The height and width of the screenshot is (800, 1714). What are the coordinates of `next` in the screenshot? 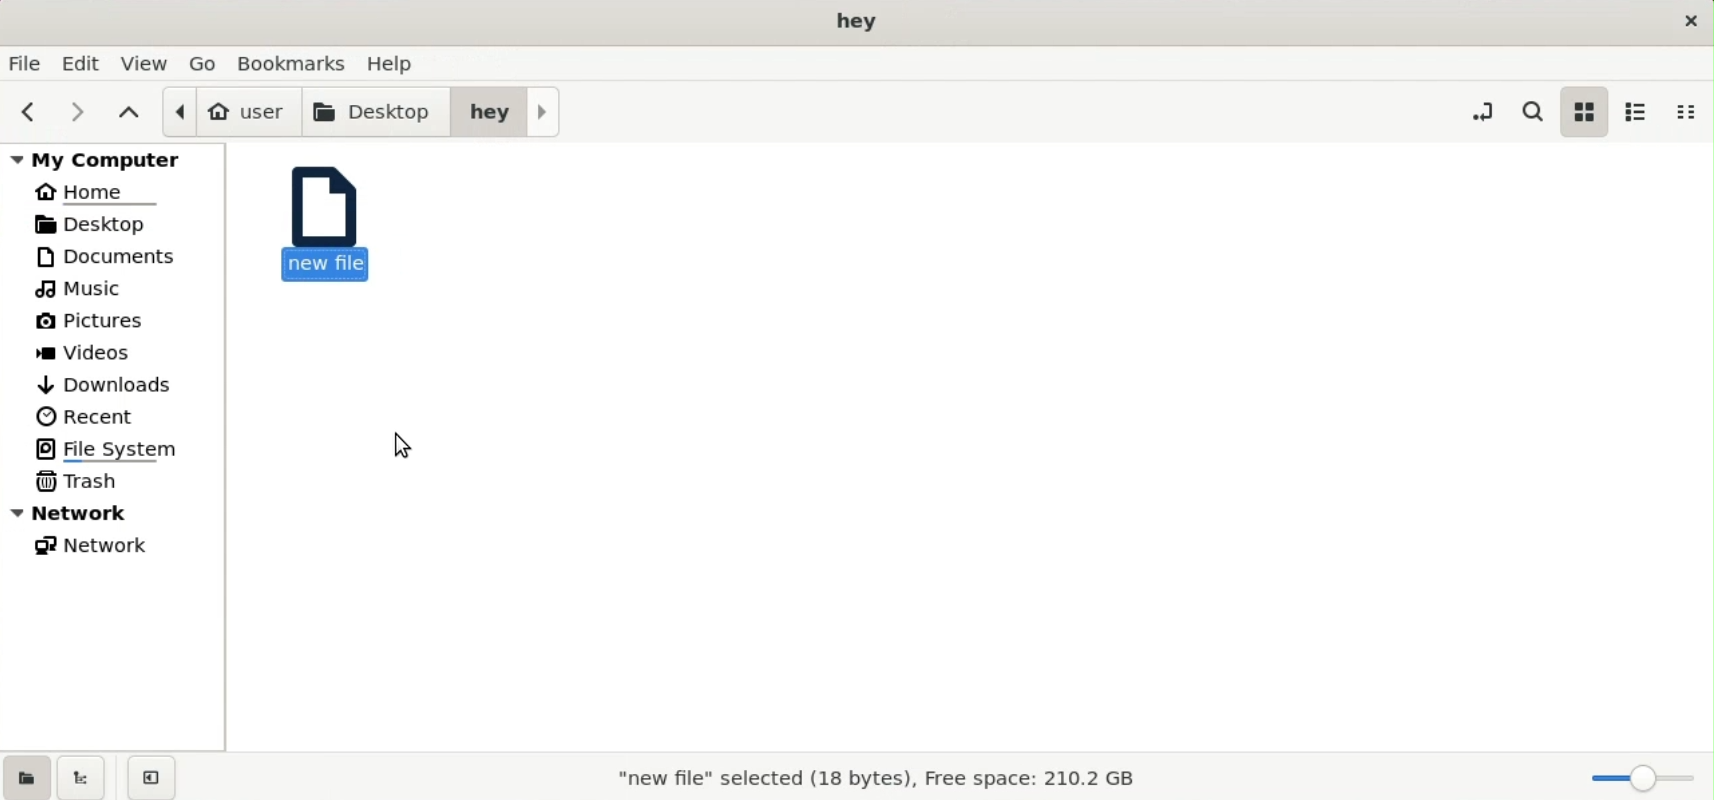 It's located at (71, 111).